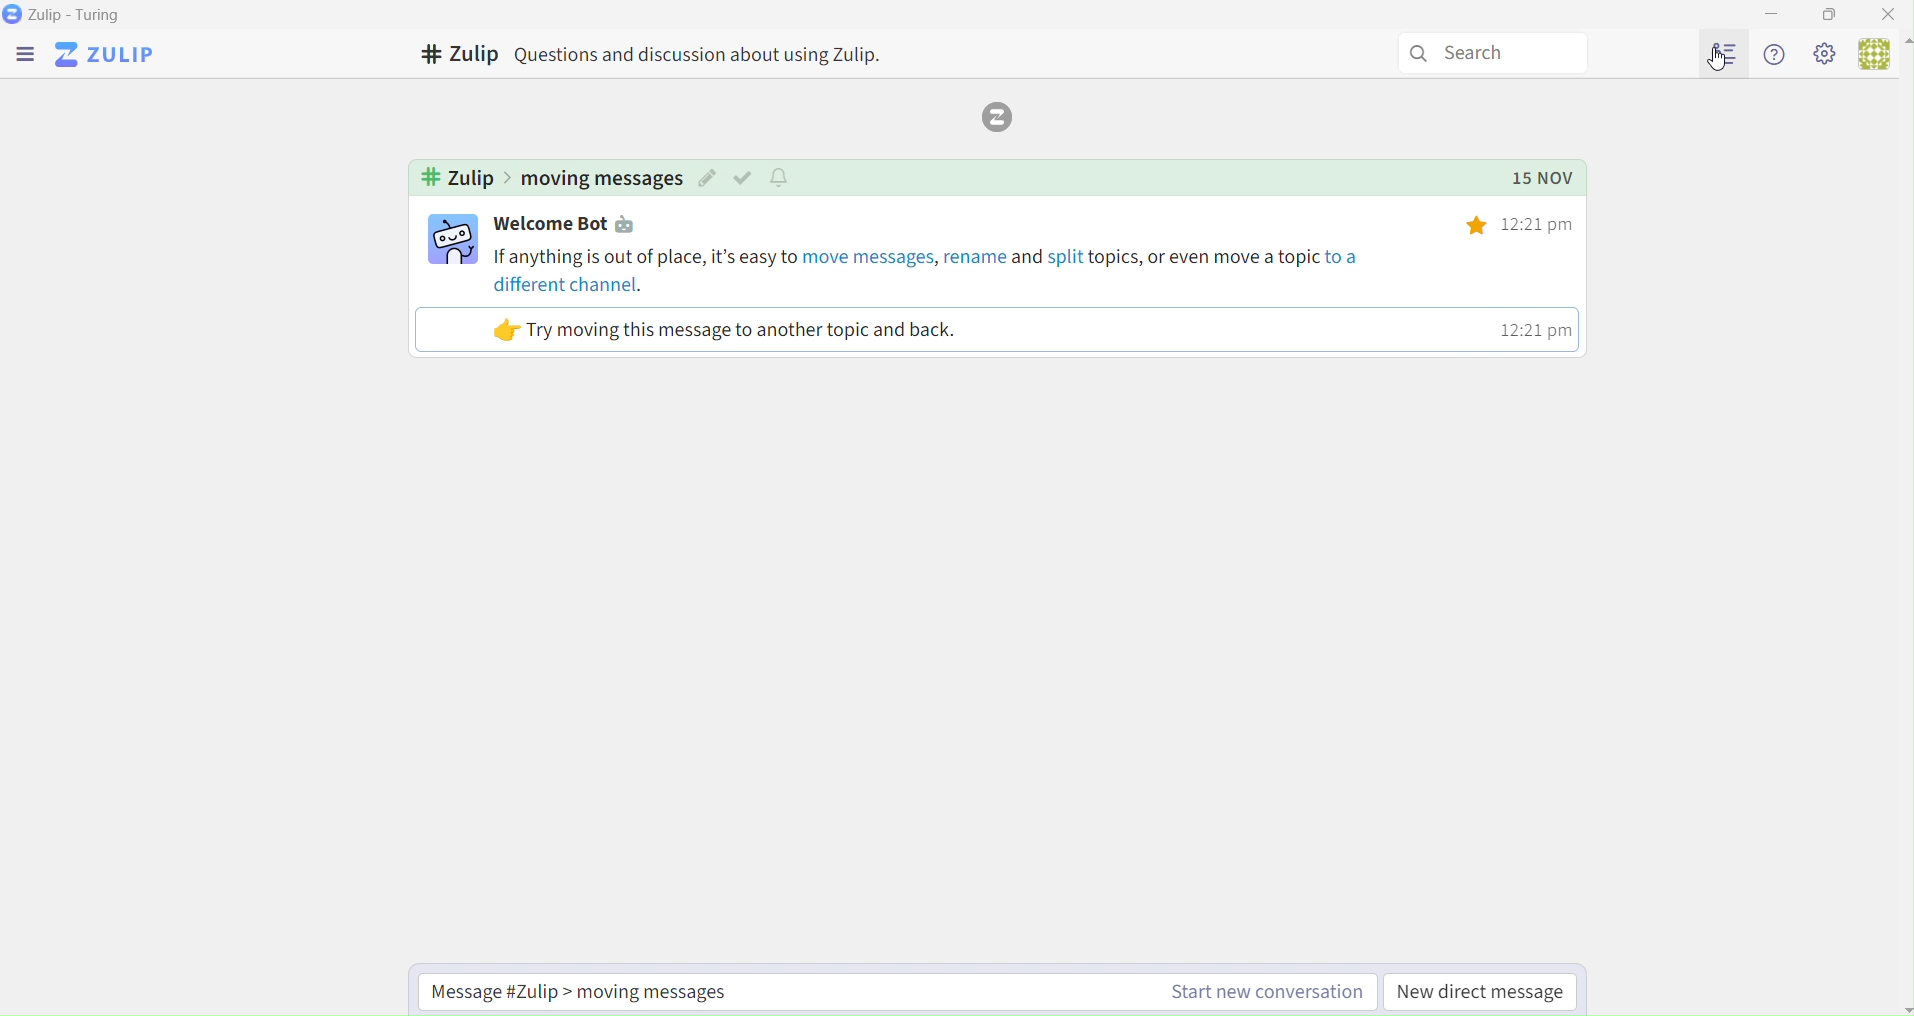 The image size is (1914, 1016). Describe the element at coordinates (707, 179) in the screenshot. I see `edit` at that location.